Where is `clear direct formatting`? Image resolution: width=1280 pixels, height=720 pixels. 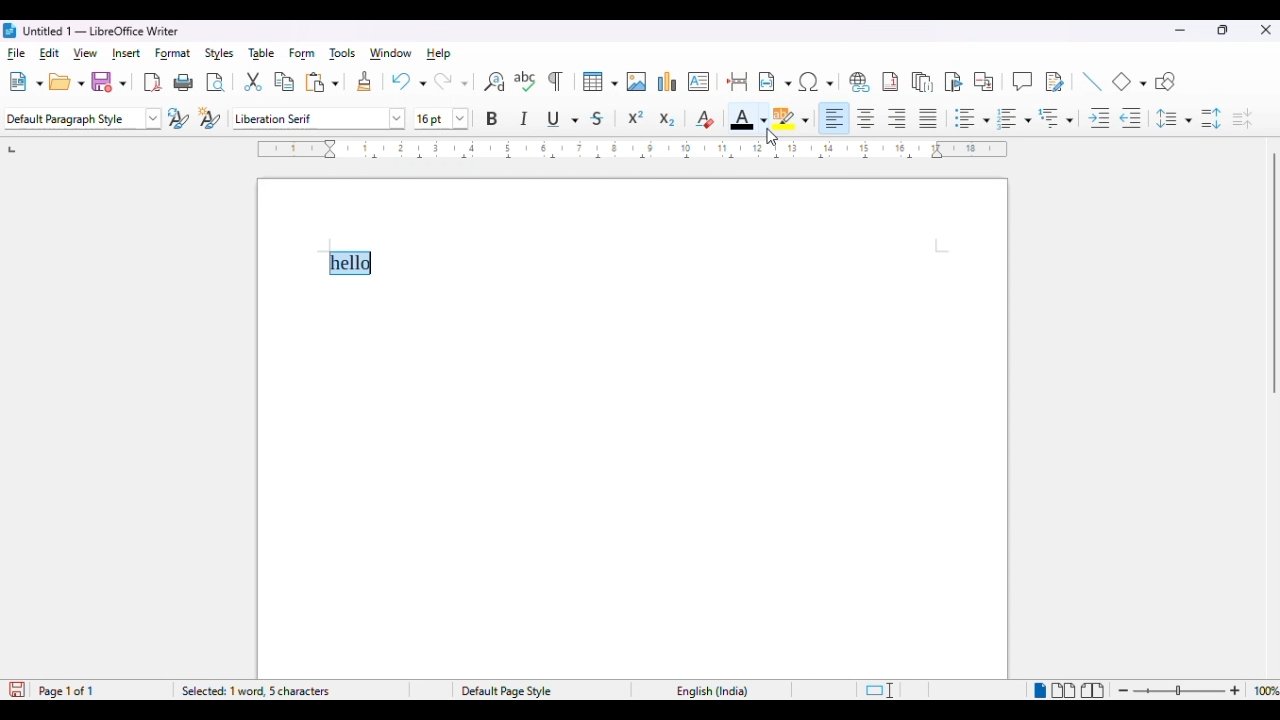
clear direct formatting is located at coordinates (704, 119).